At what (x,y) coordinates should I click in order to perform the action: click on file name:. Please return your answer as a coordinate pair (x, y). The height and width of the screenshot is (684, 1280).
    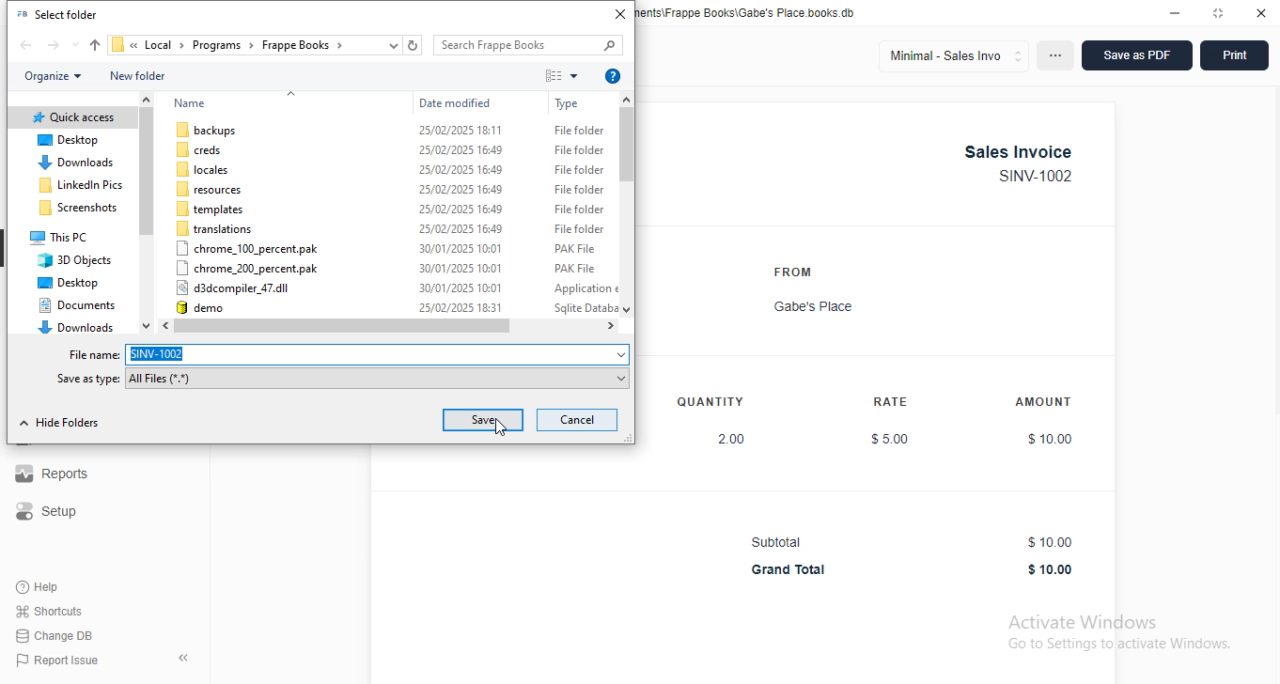
    Looking at the image, I should click on (95, 355).